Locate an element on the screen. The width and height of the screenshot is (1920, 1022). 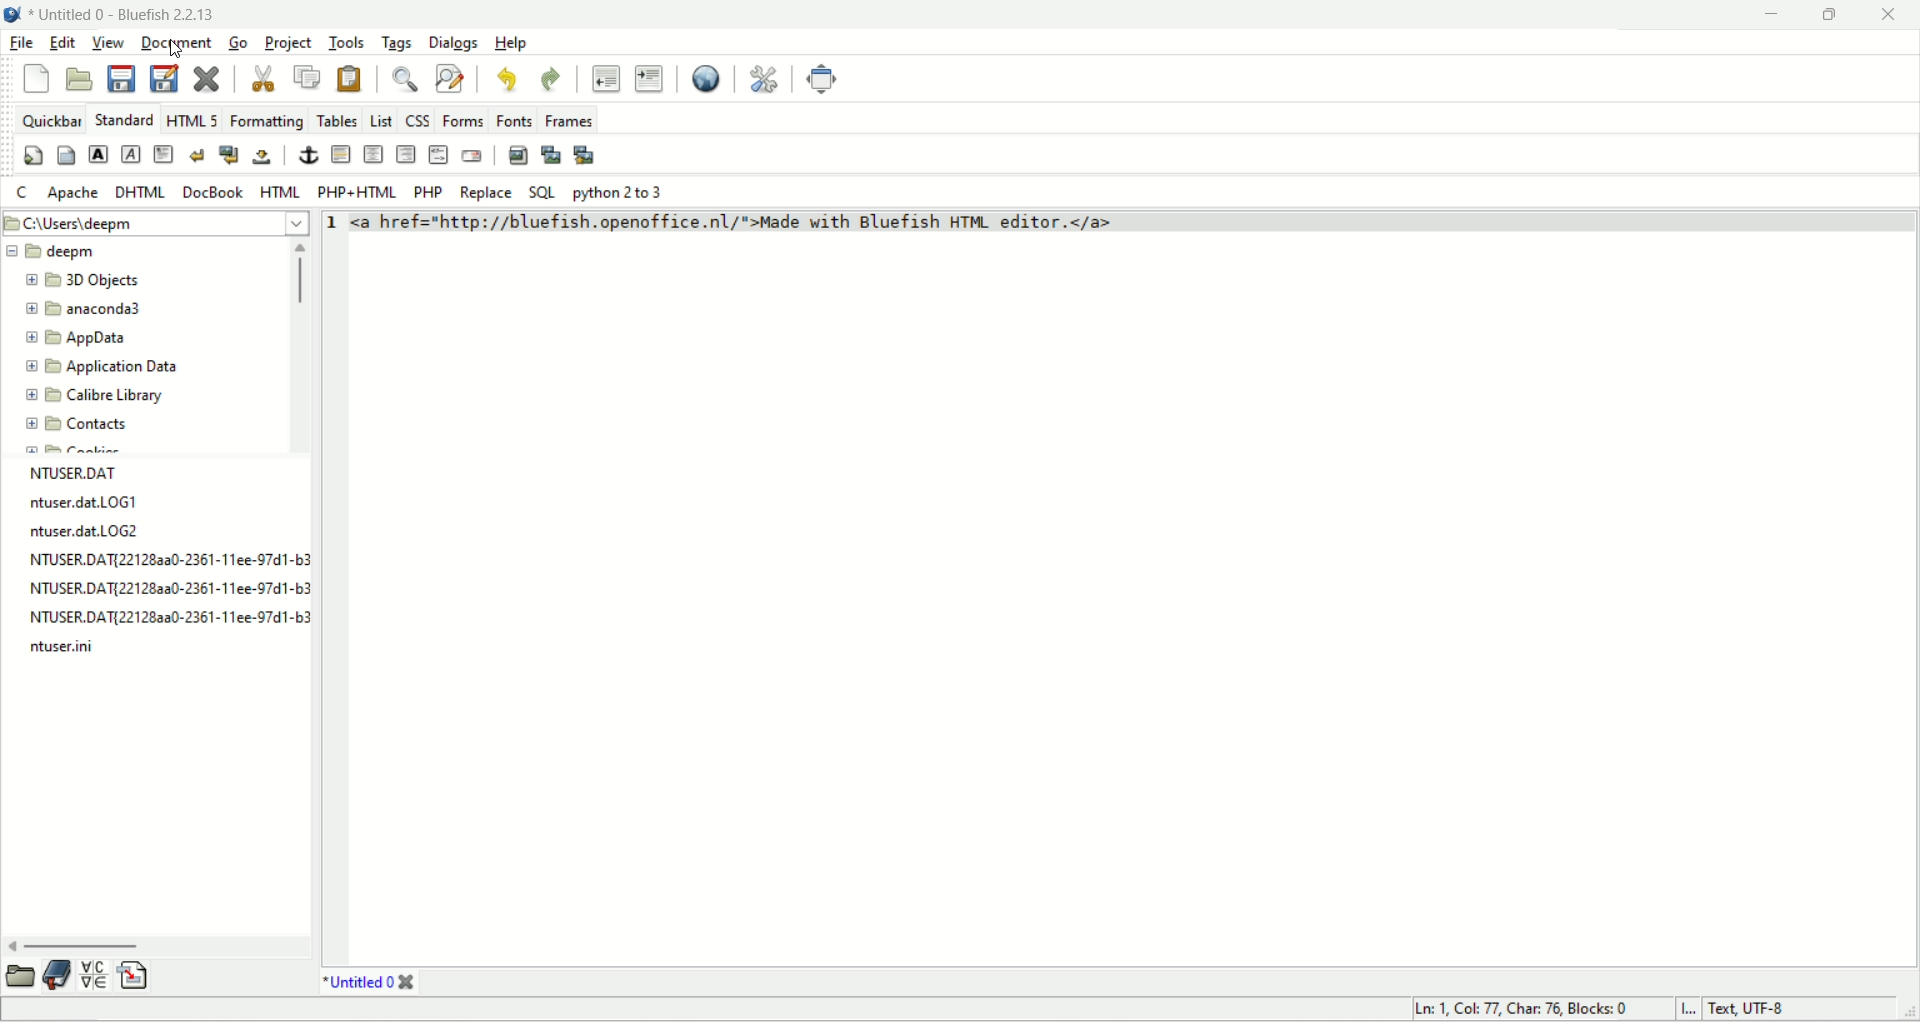
center is located at coordinates (373, 156).